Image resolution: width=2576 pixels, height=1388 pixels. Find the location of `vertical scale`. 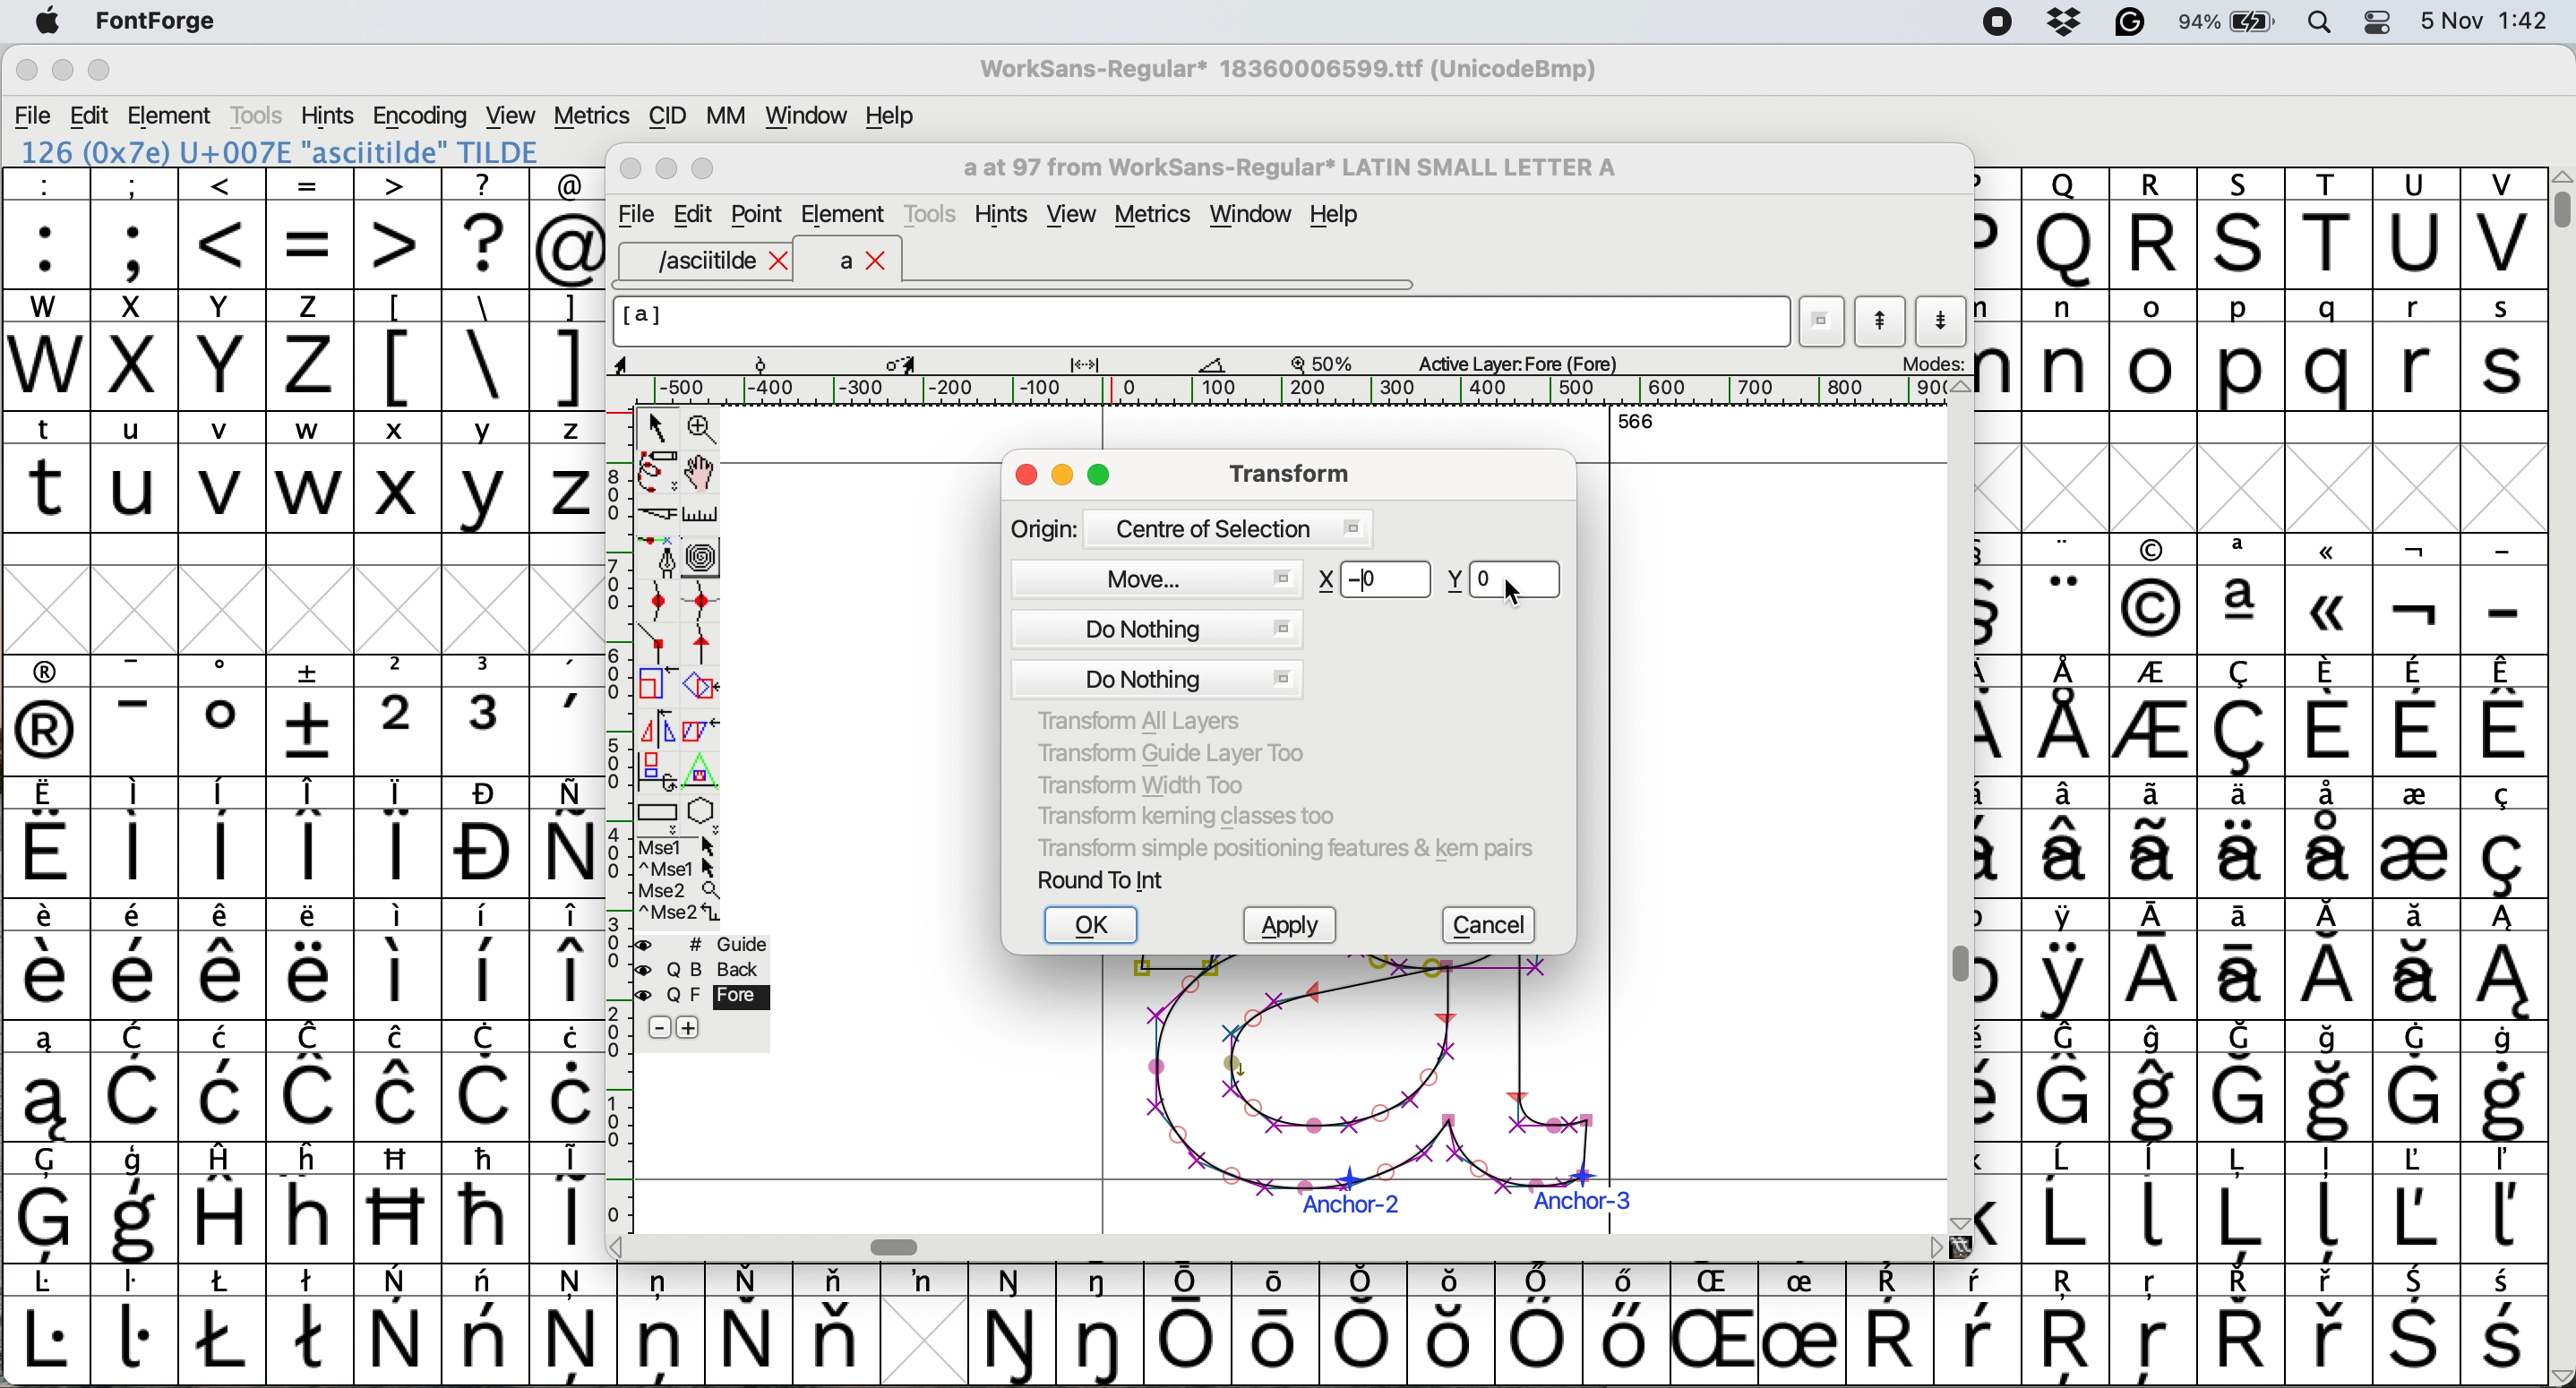

vertical scale is located at coordinates (617, 797).